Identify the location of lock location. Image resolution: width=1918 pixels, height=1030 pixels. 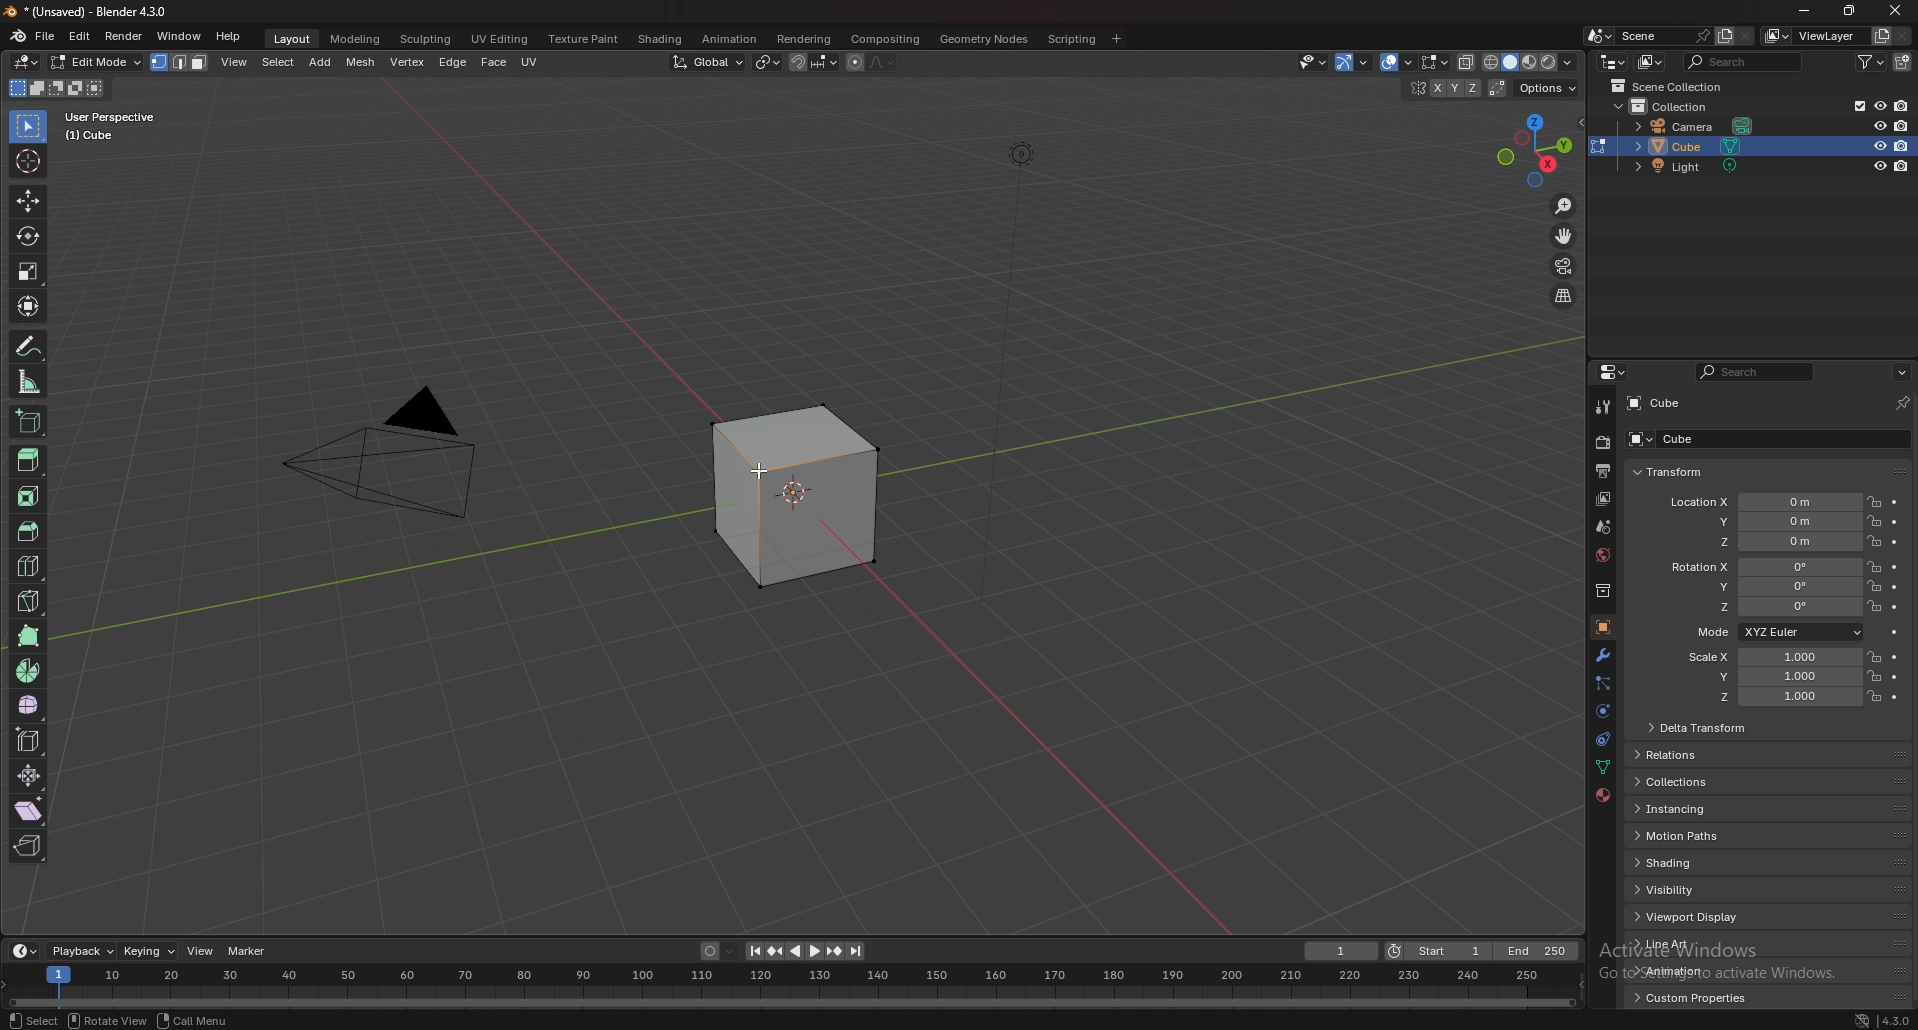
(1874, 502).